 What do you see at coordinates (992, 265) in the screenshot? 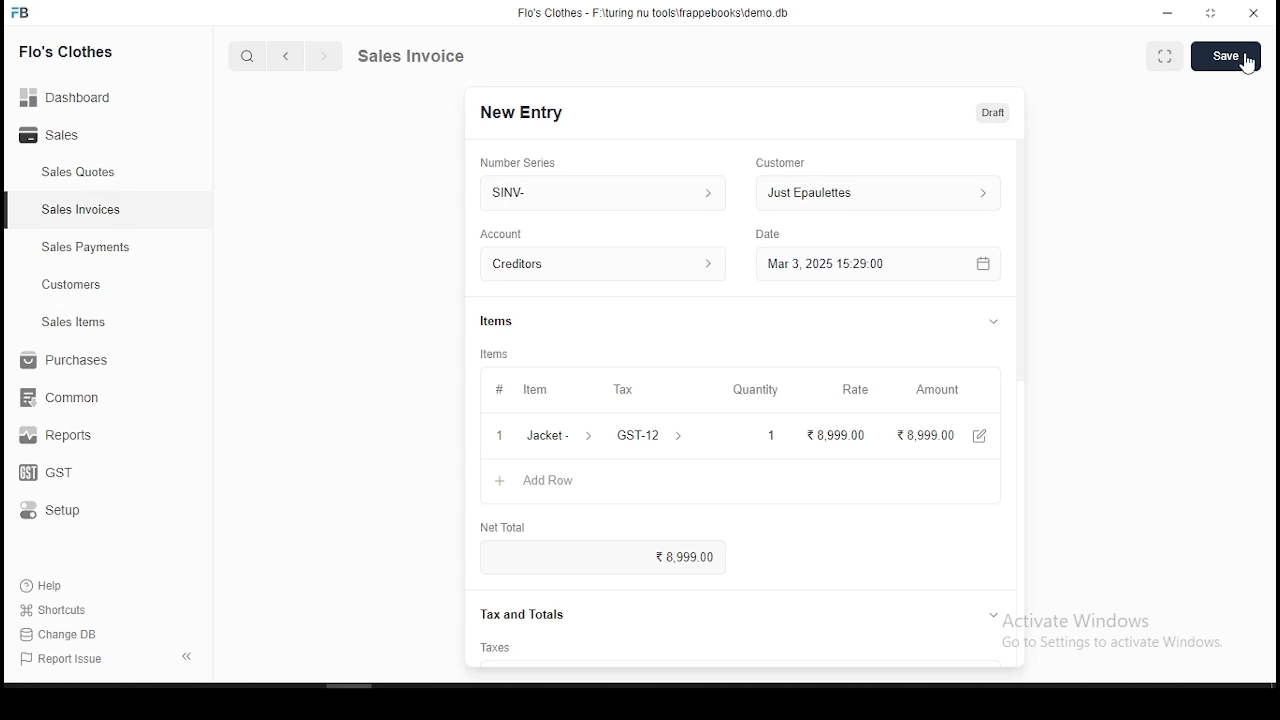
I see `calendar` at bounding box center [992, 265].